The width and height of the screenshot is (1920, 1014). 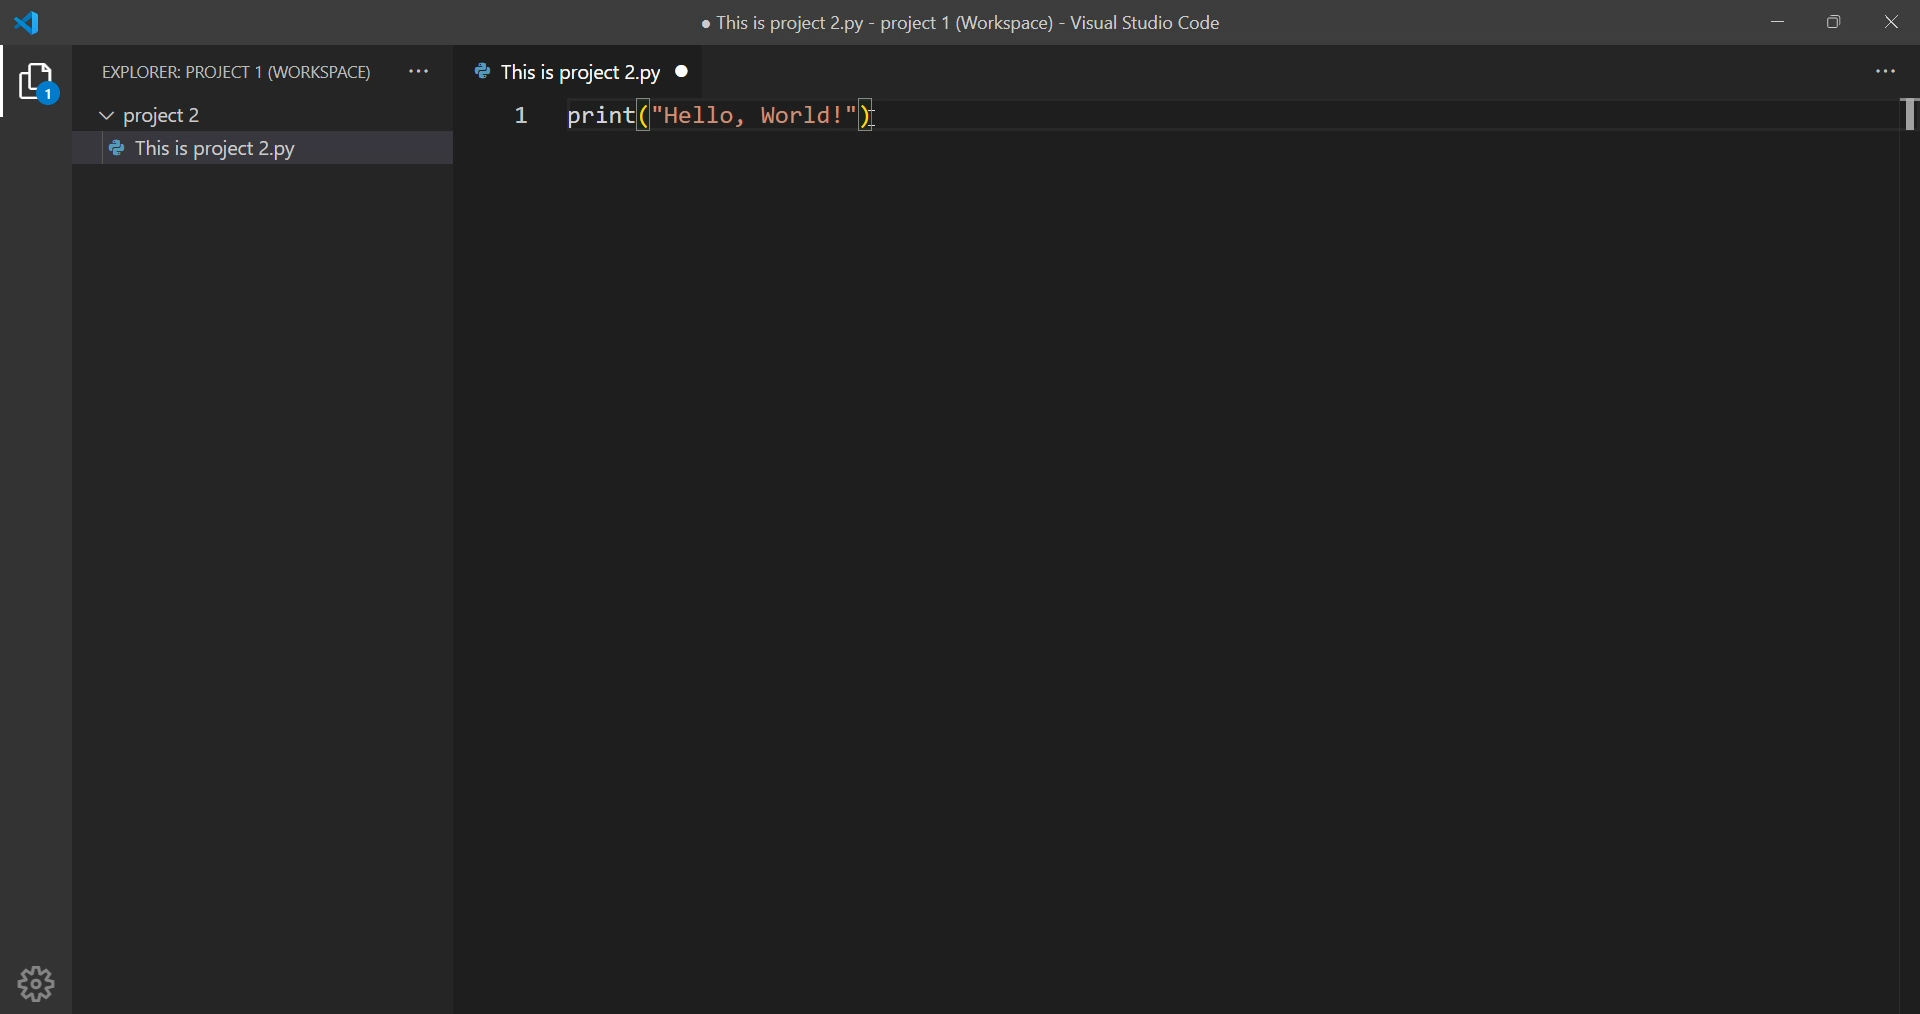 What do you see at coordinates (38, 23) in the screenshot?
I see `VSCode logo` at bounding box center [38, 23].